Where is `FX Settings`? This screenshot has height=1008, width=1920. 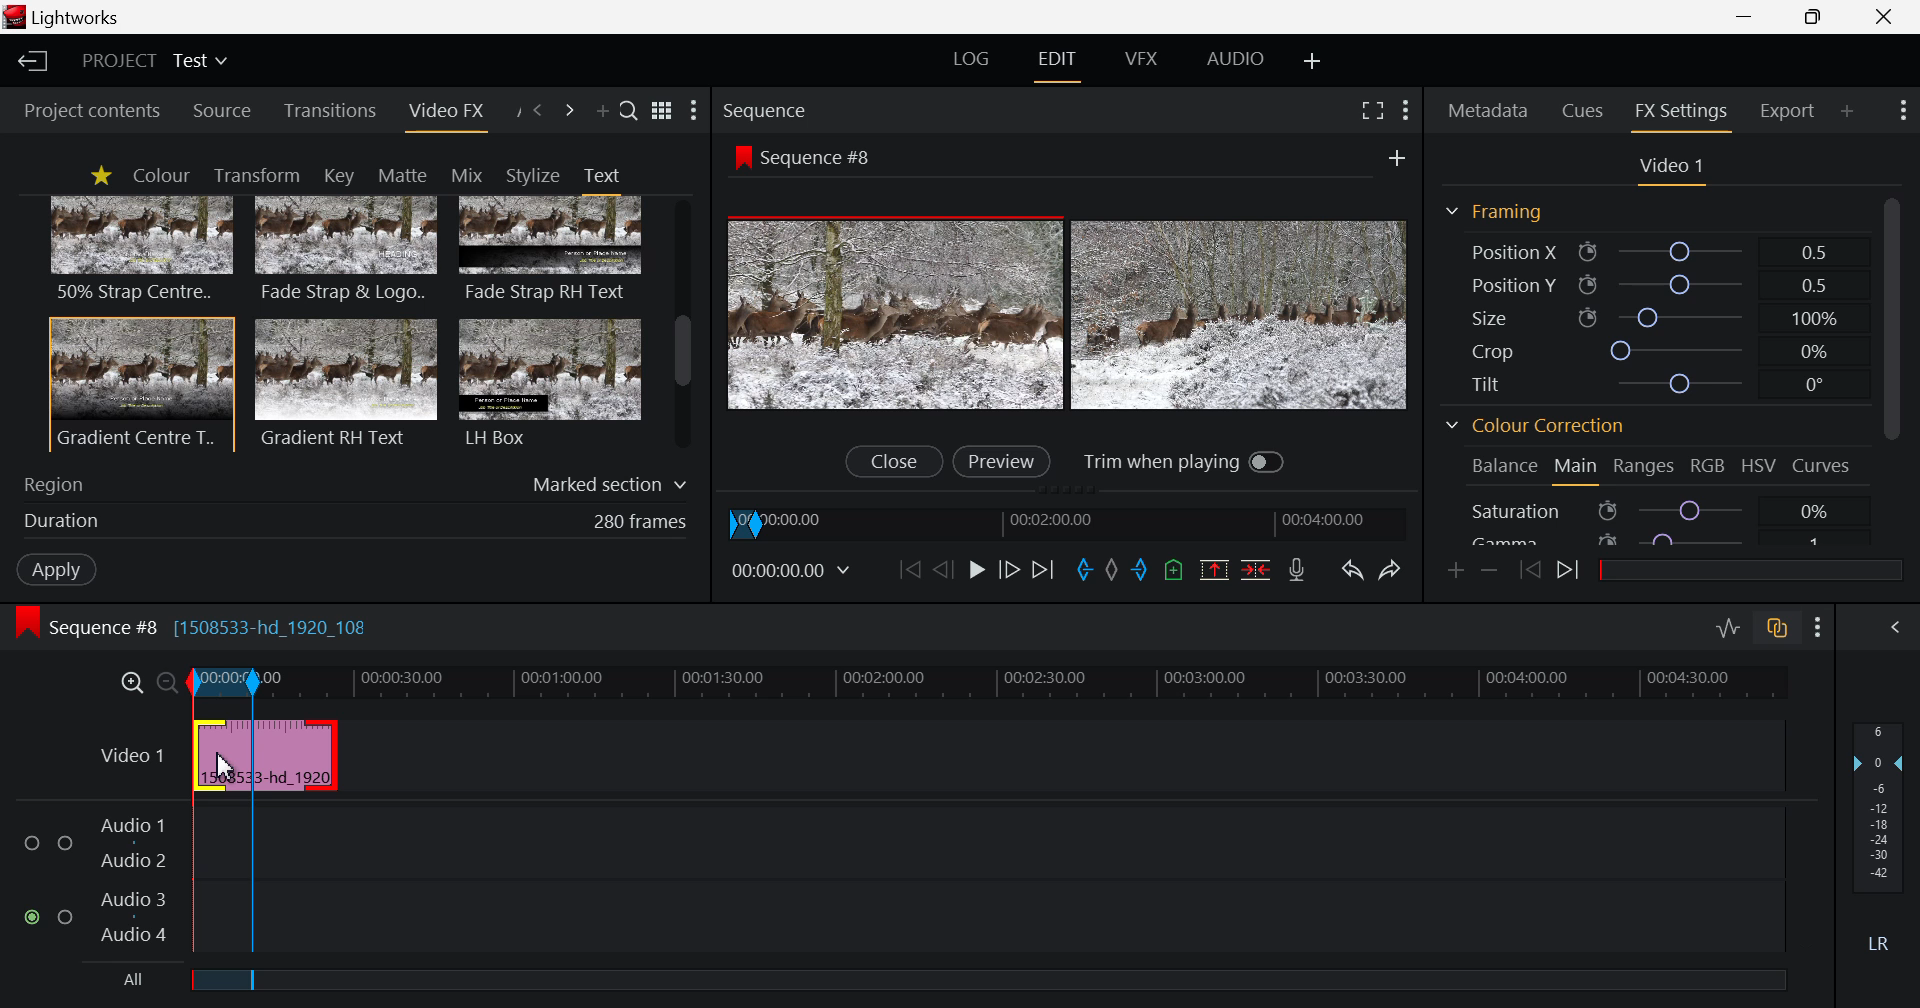 FX Settings is located at coordinates (1680, 111).